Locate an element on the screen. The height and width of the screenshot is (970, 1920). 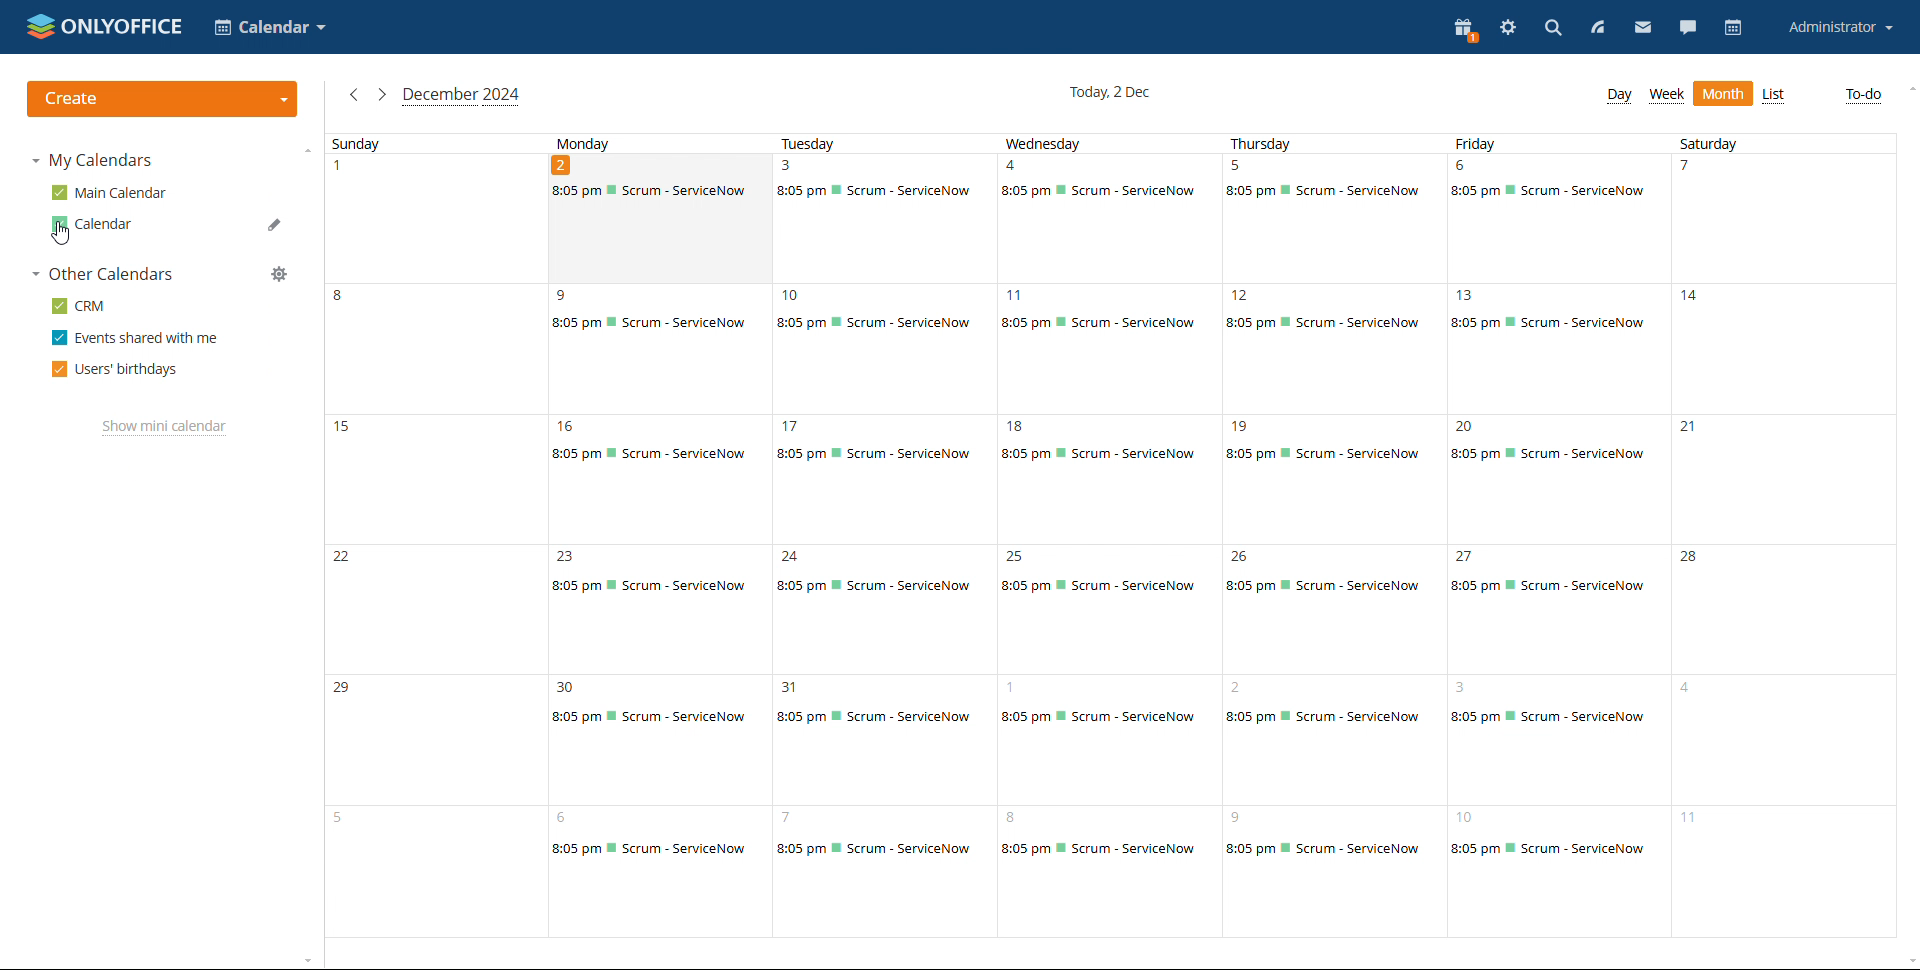
my calendars is located at coordinates (95, 161).